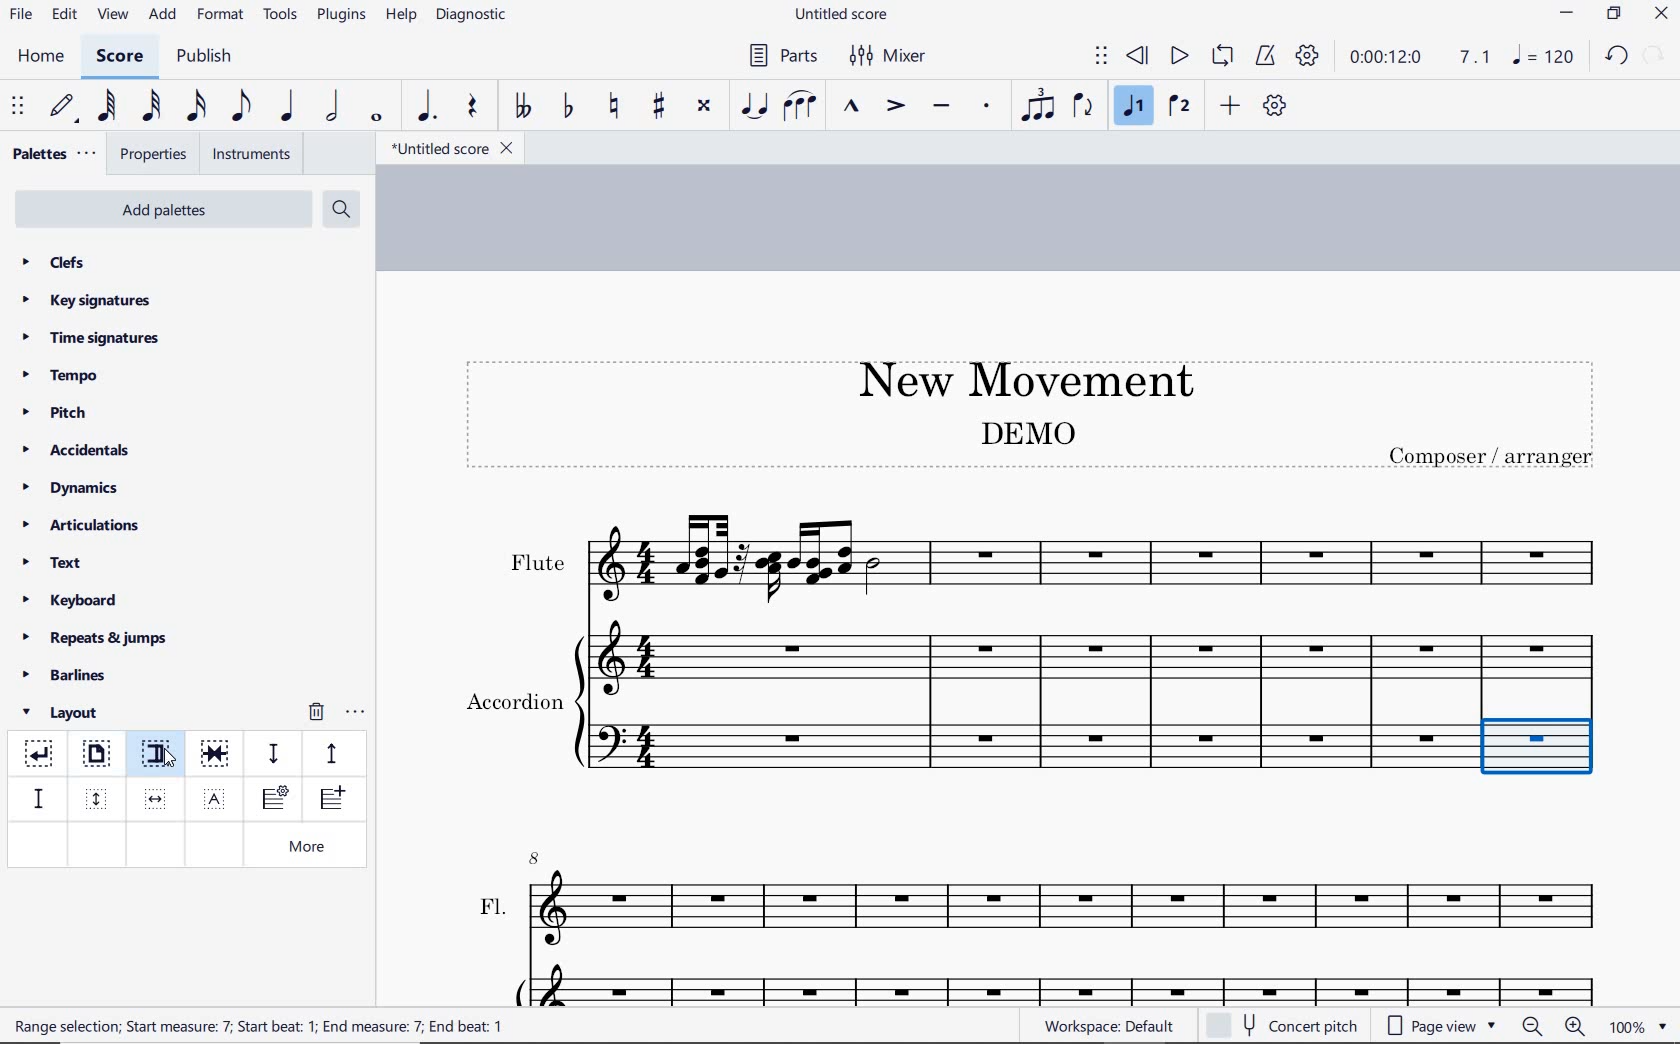  I want to click on Parts, so click(779, 56).